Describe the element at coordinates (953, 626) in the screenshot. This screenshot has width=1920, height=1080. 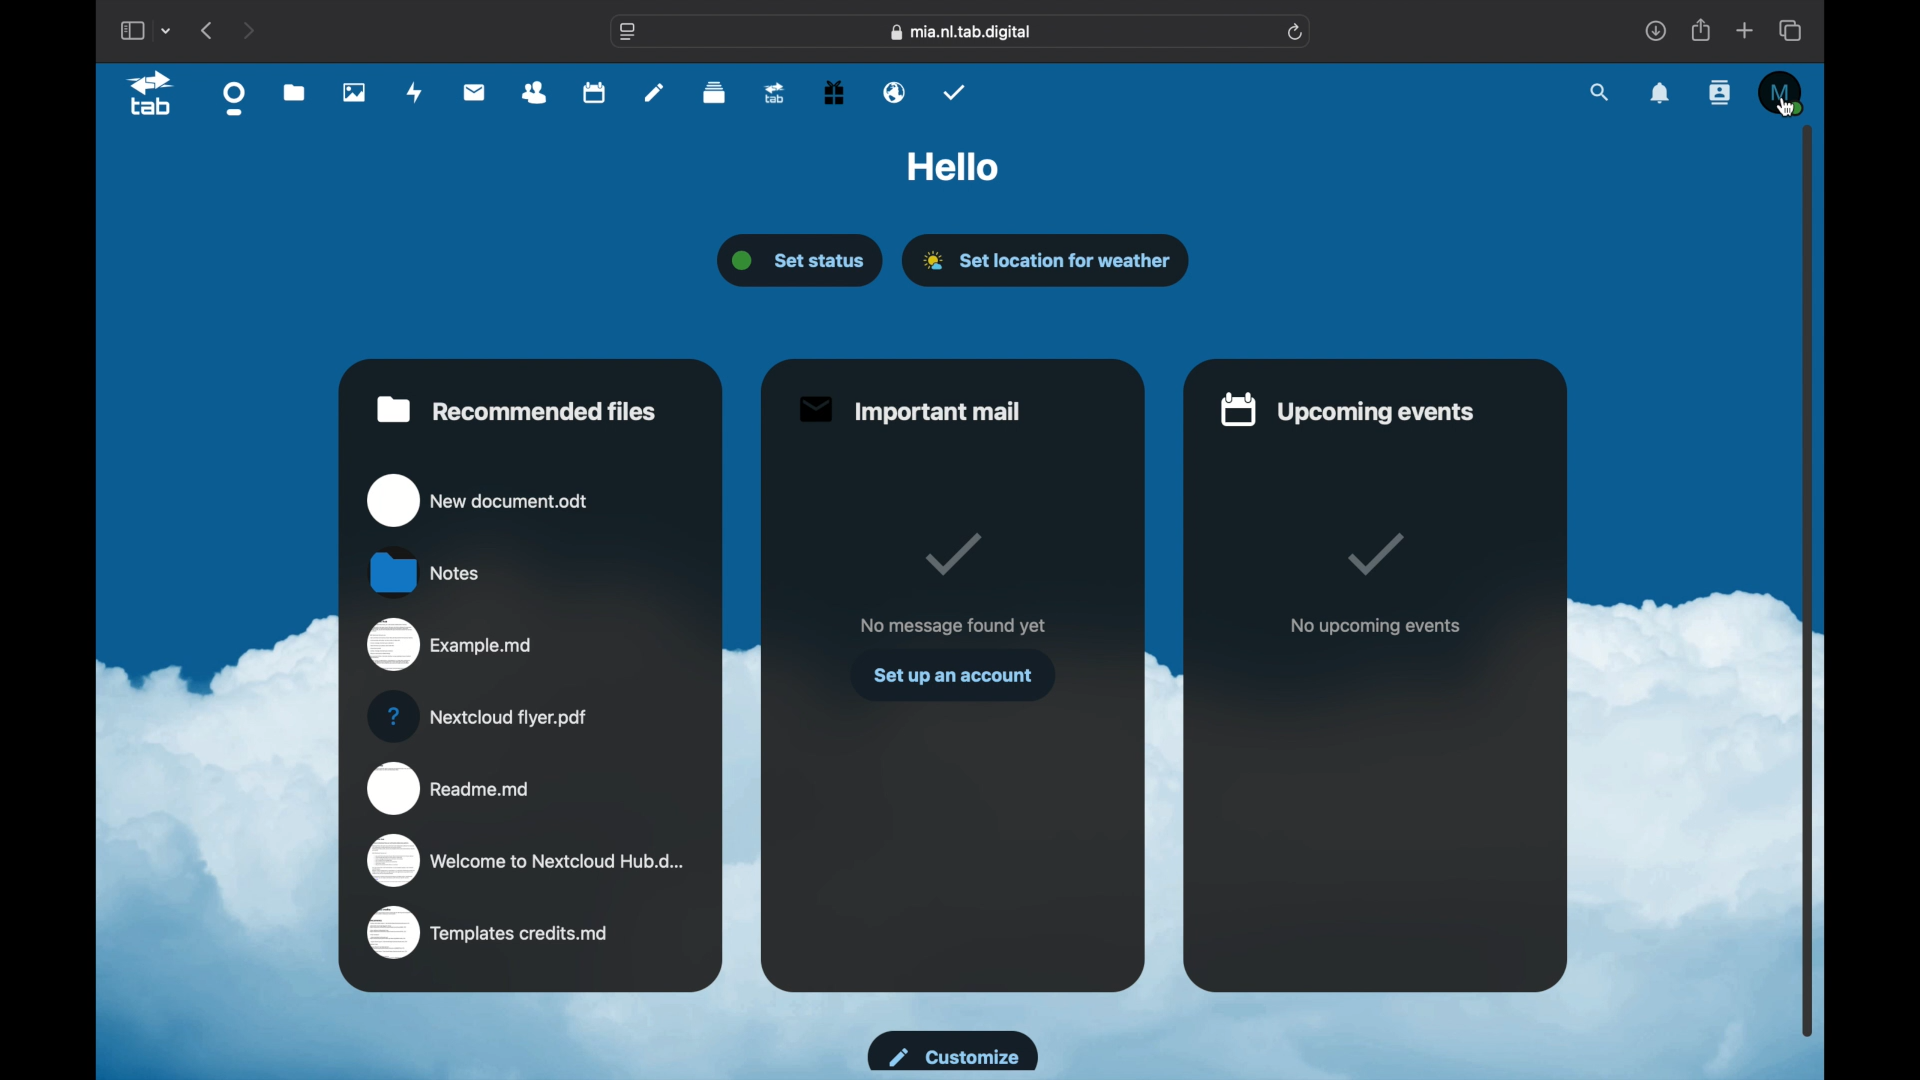
I see `no message found yet` at that location.